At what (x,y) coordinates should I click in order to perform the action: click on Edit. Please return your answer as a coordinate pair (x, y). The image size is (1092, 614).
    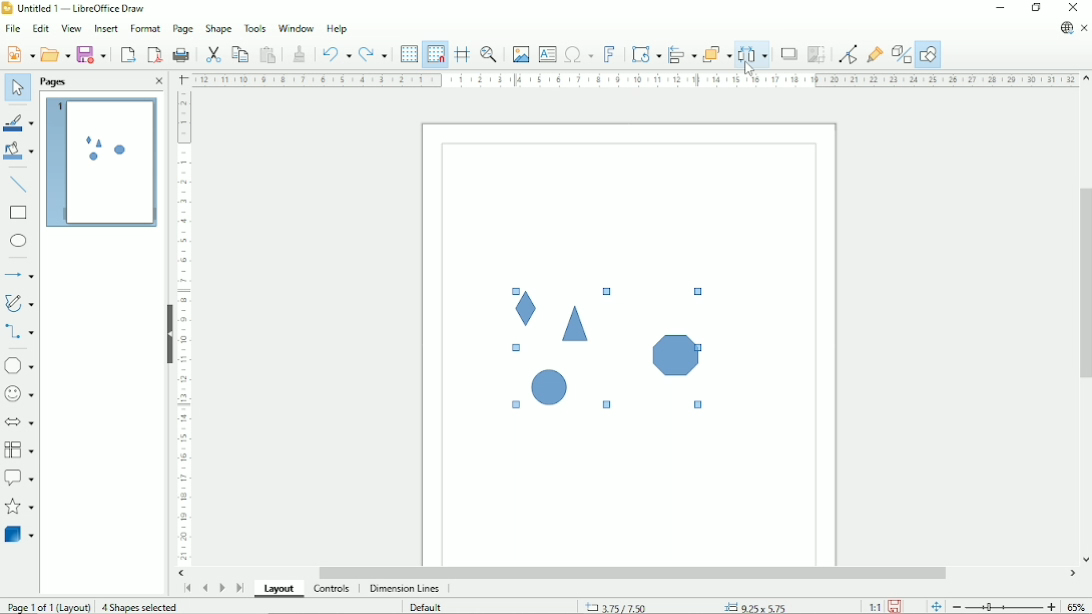
    Looking at the image, I should click on (40, 29).